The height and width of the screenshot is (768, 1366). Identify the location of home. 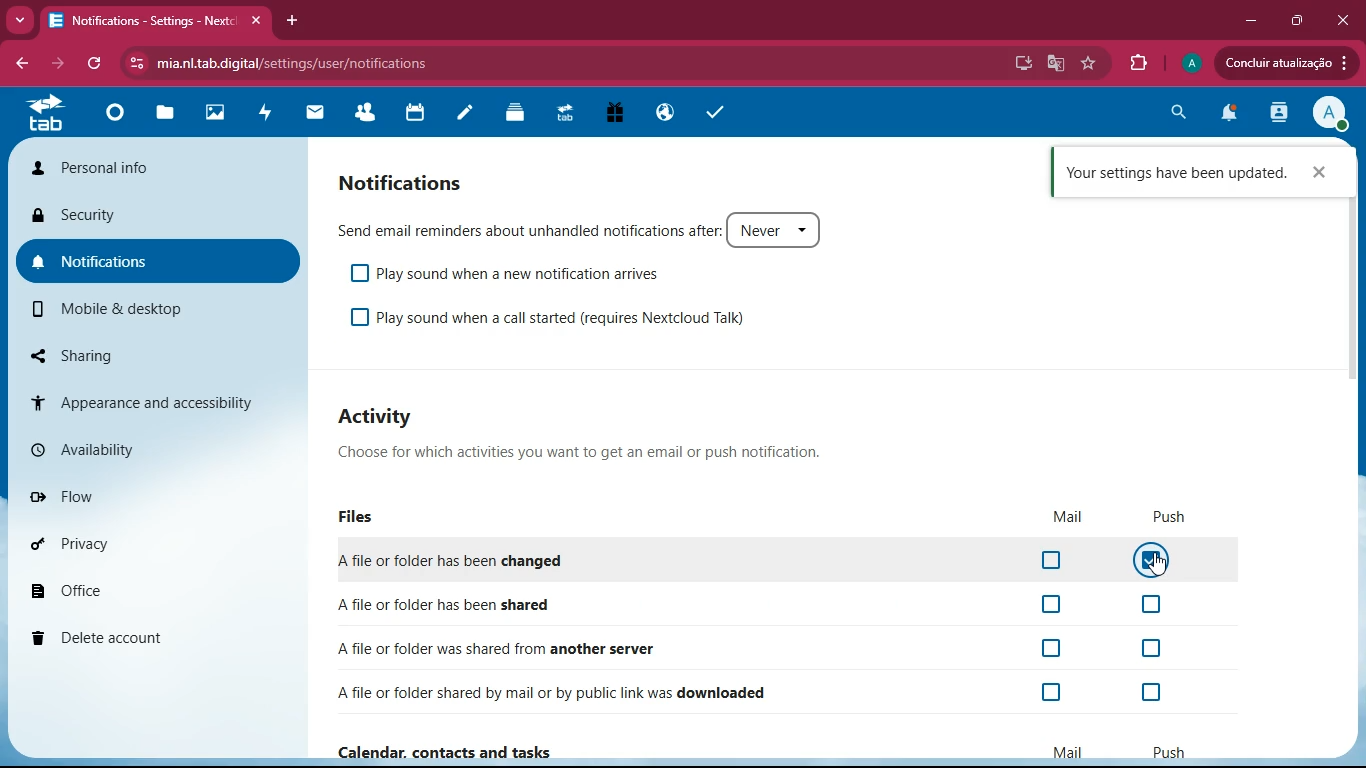
(115, 121).